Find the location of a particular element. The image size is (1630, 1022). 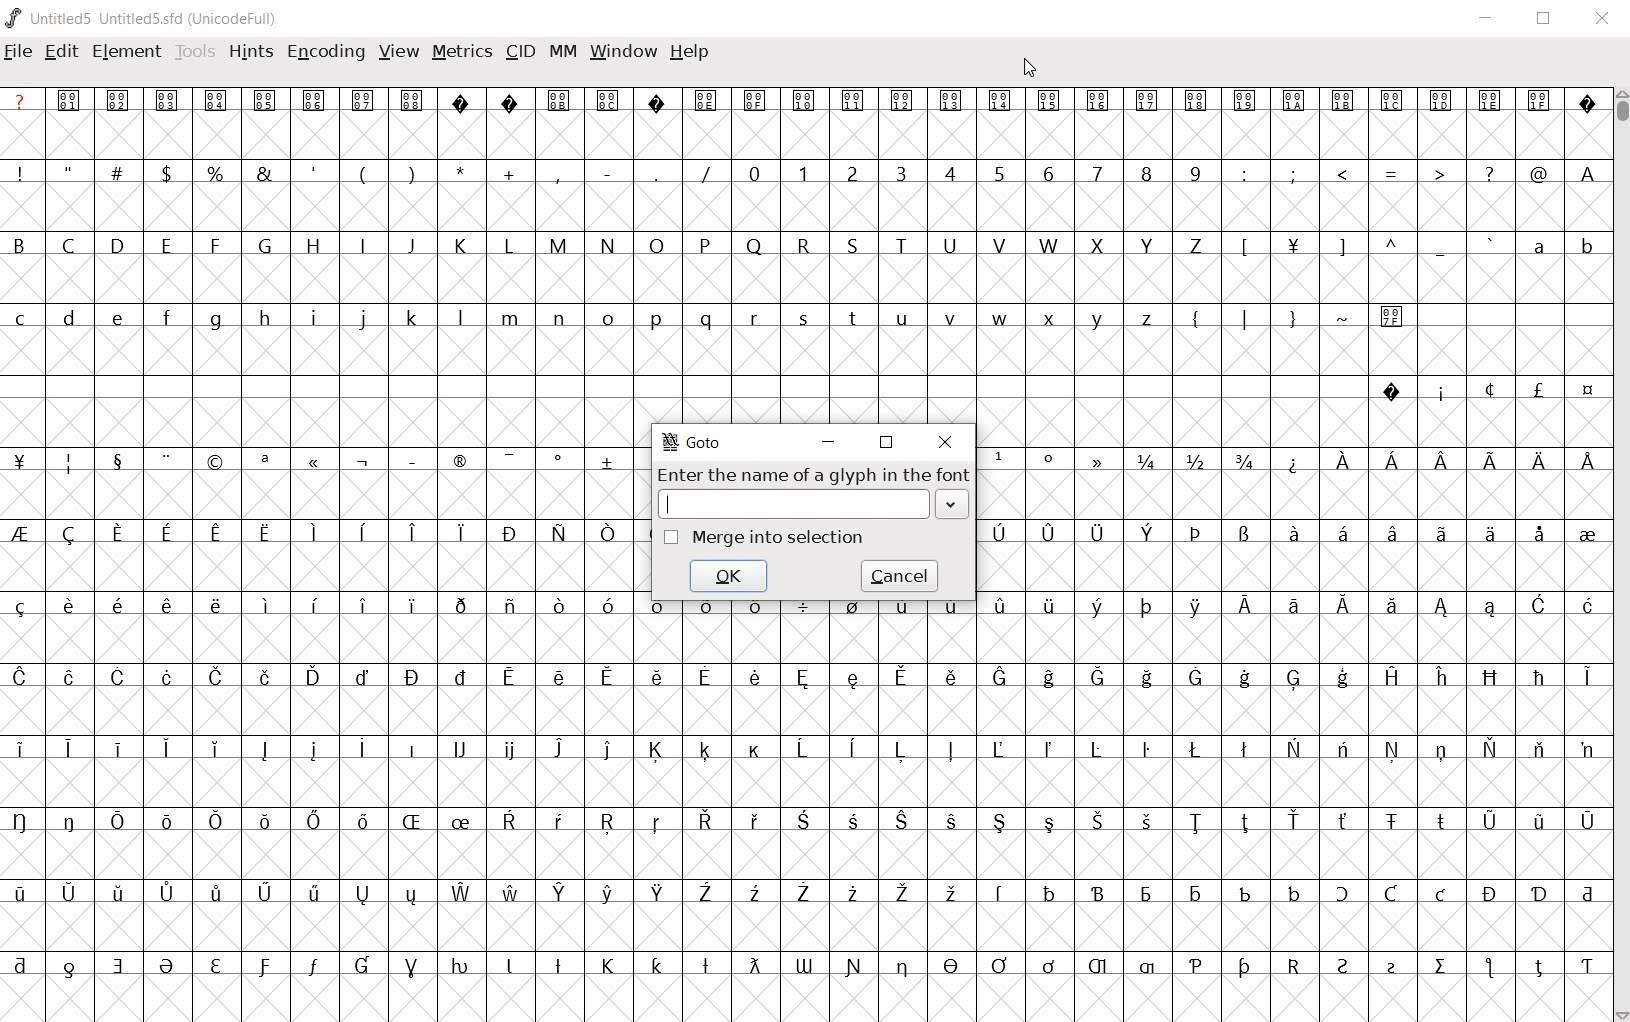

~ is located at coordinates (1343, 316).